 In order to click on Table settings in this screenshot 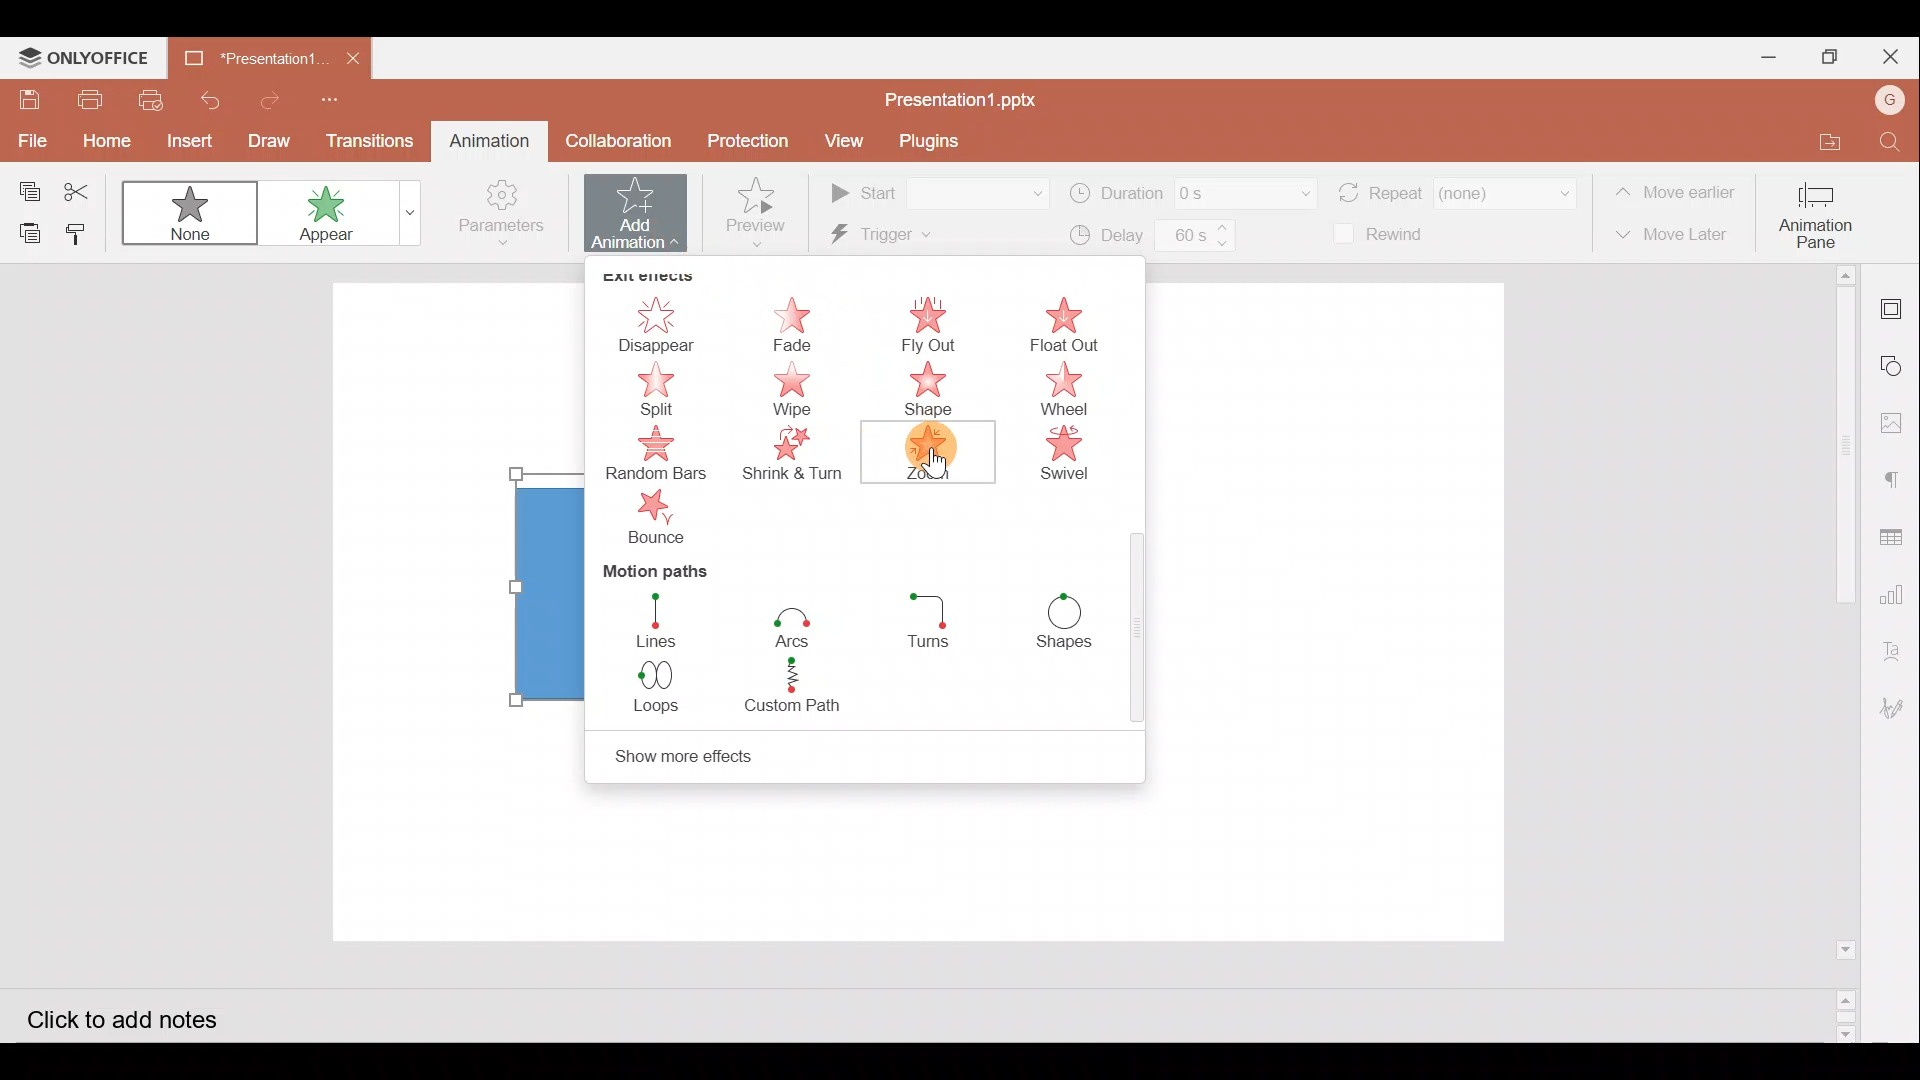, I will do `click(1896, 537)`.